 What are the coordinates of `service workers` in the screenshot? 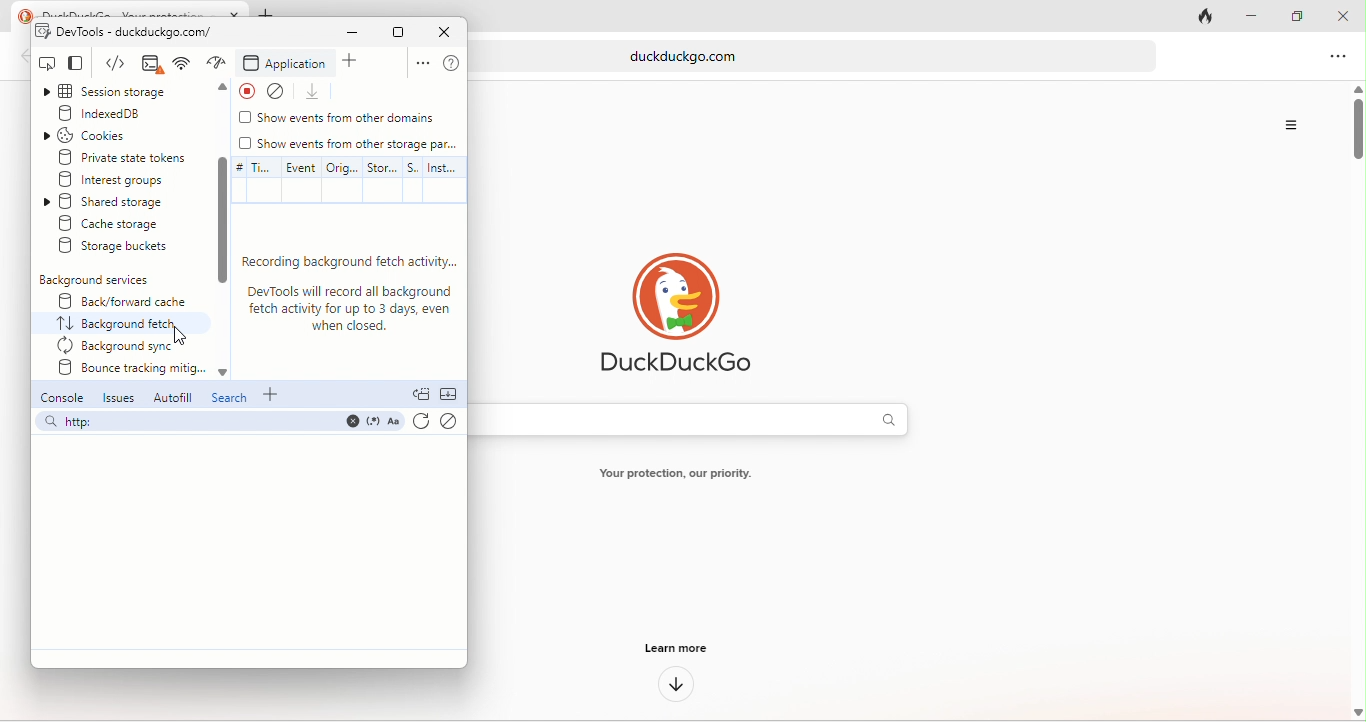 It's located at (414, 178).